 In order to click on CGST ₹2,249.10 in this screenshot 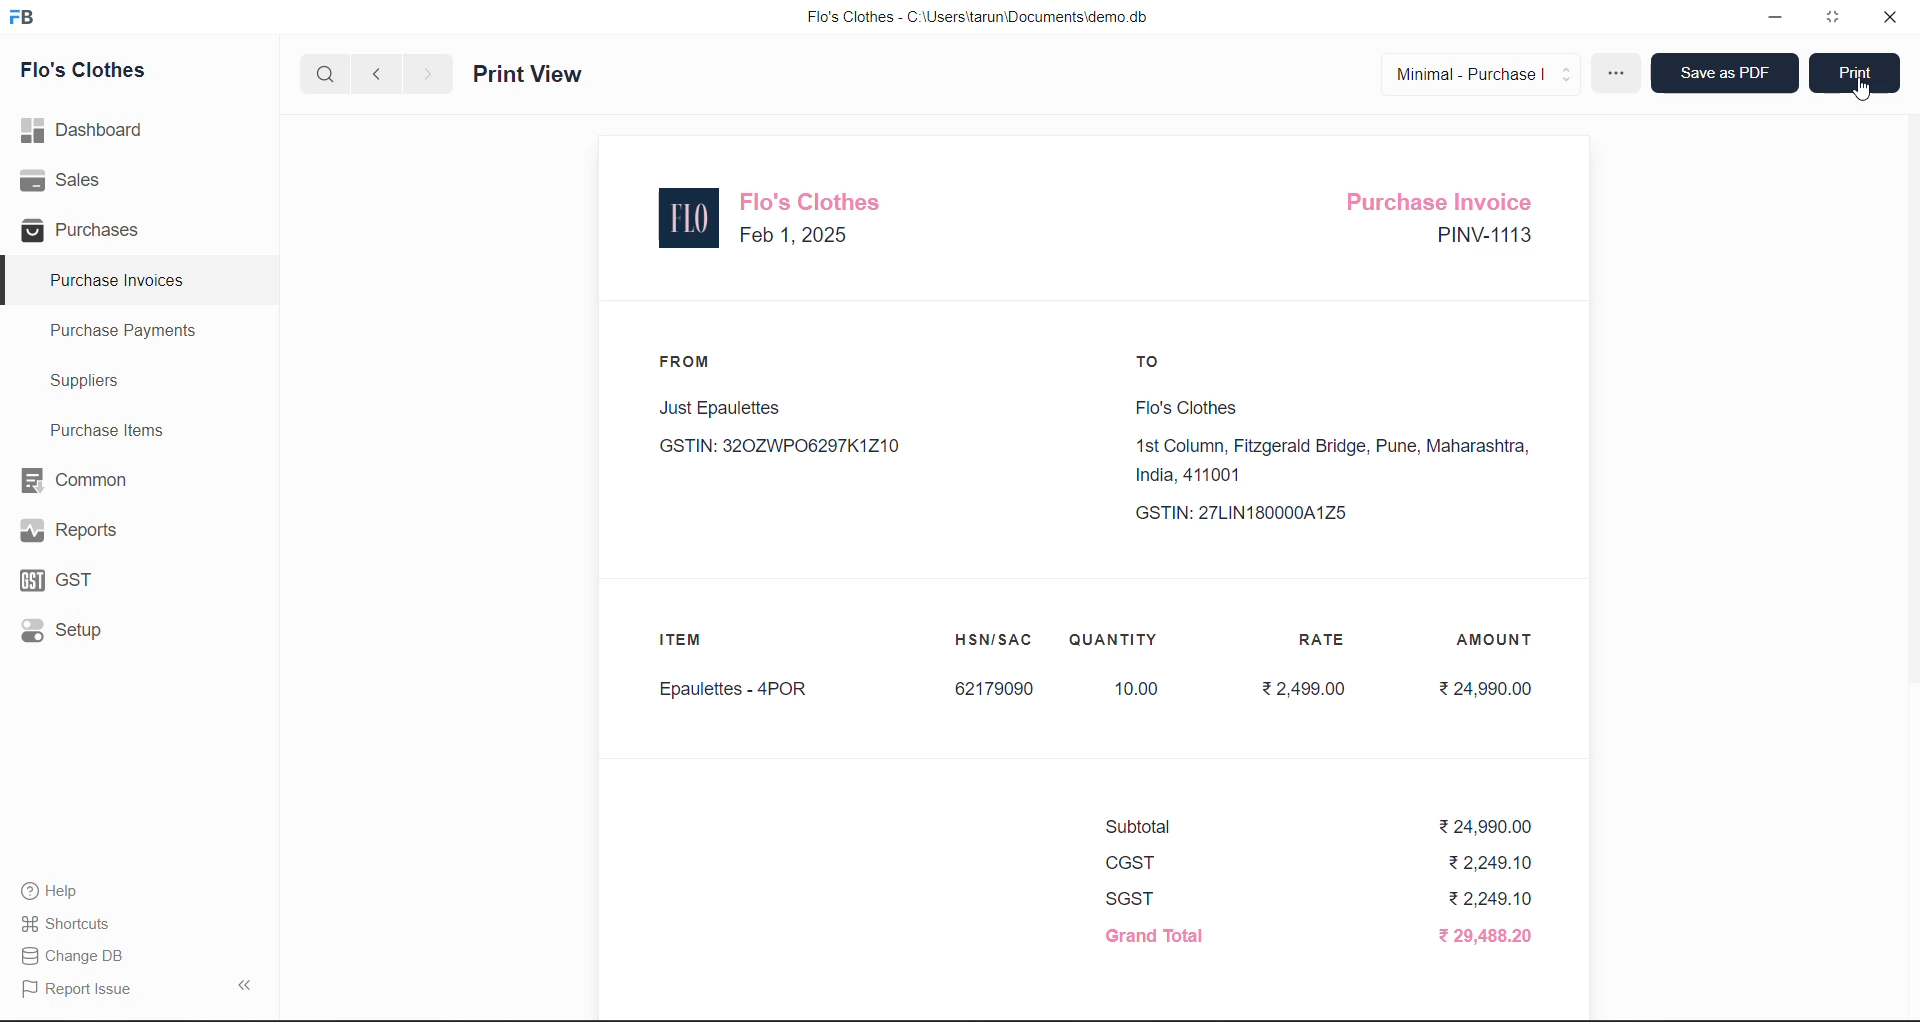, I will do `click(1321, 864)`.